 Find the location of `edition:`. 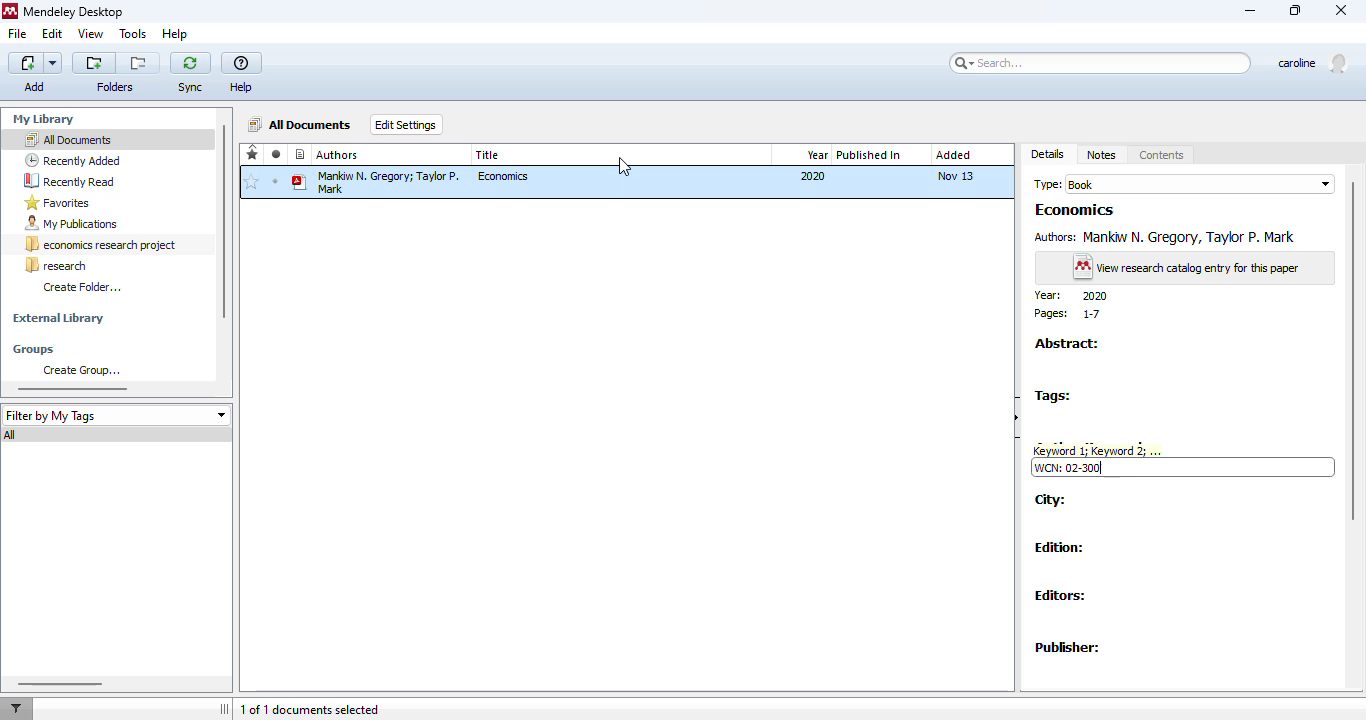

edition: is located at coordinates (1060, 547).